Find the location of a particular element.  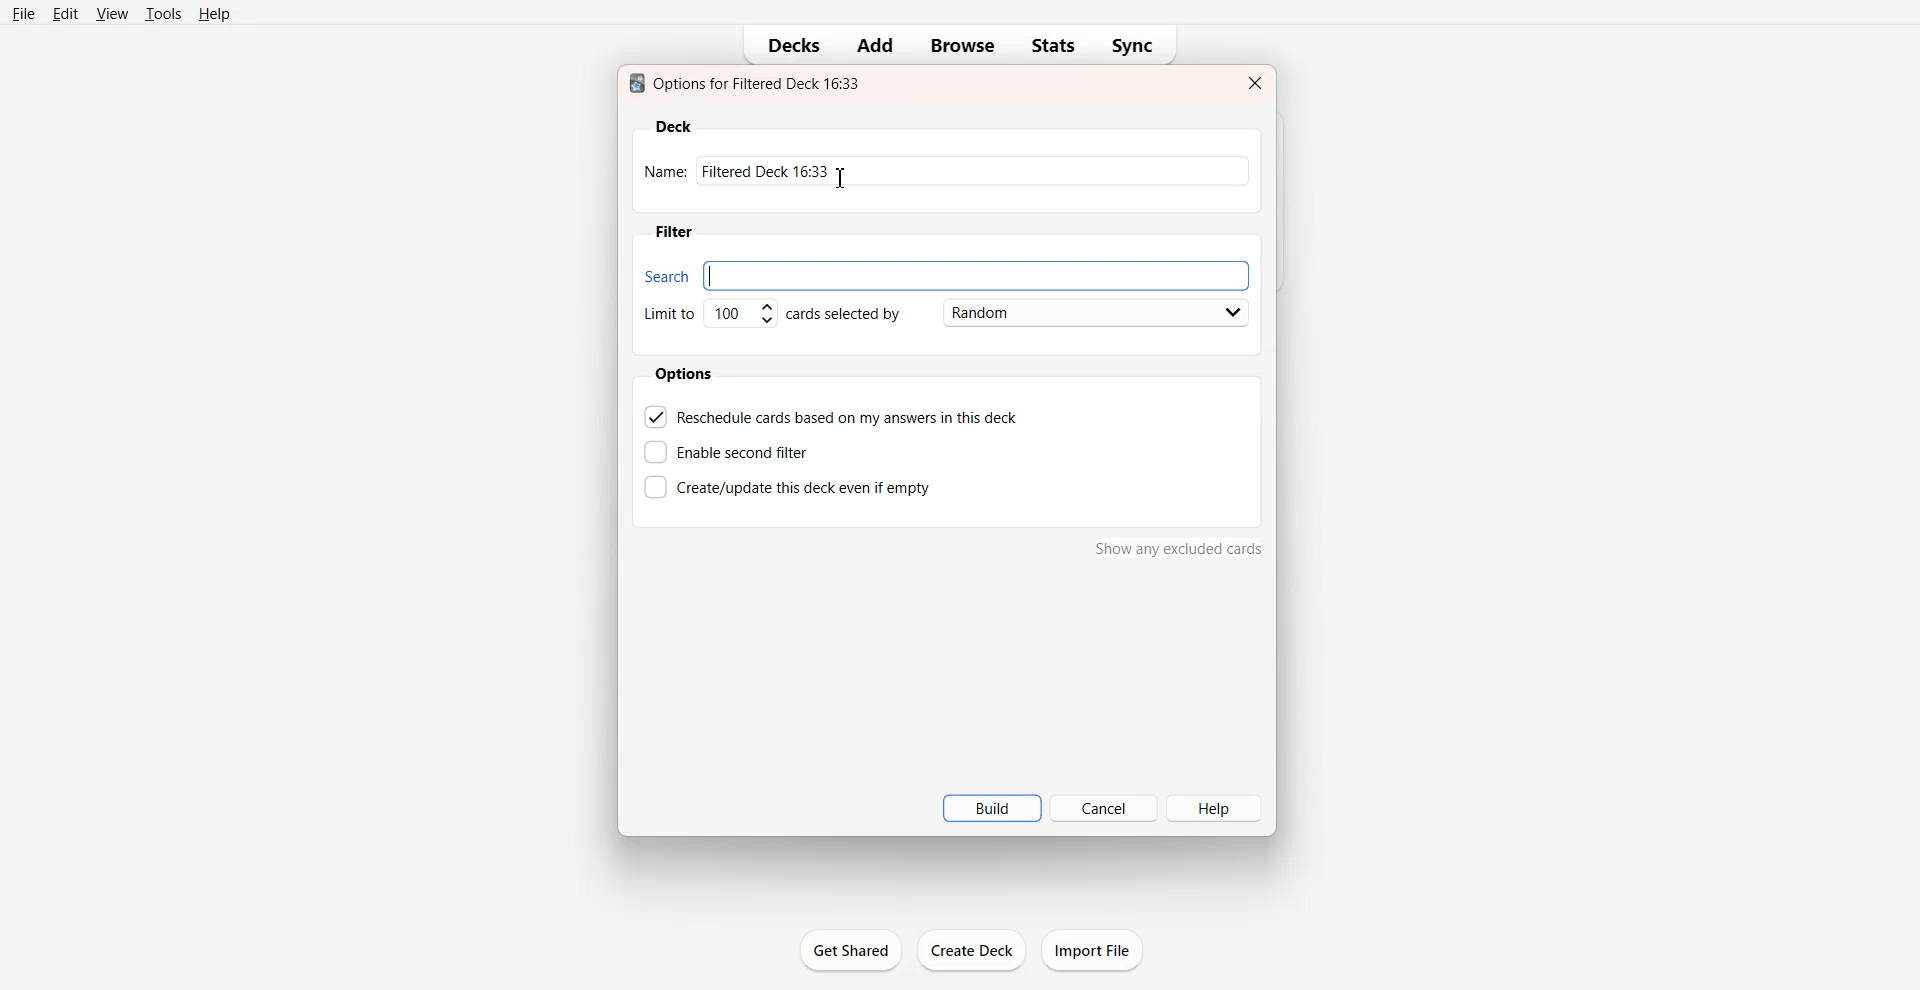

Build is located at coordinates (992, 808).